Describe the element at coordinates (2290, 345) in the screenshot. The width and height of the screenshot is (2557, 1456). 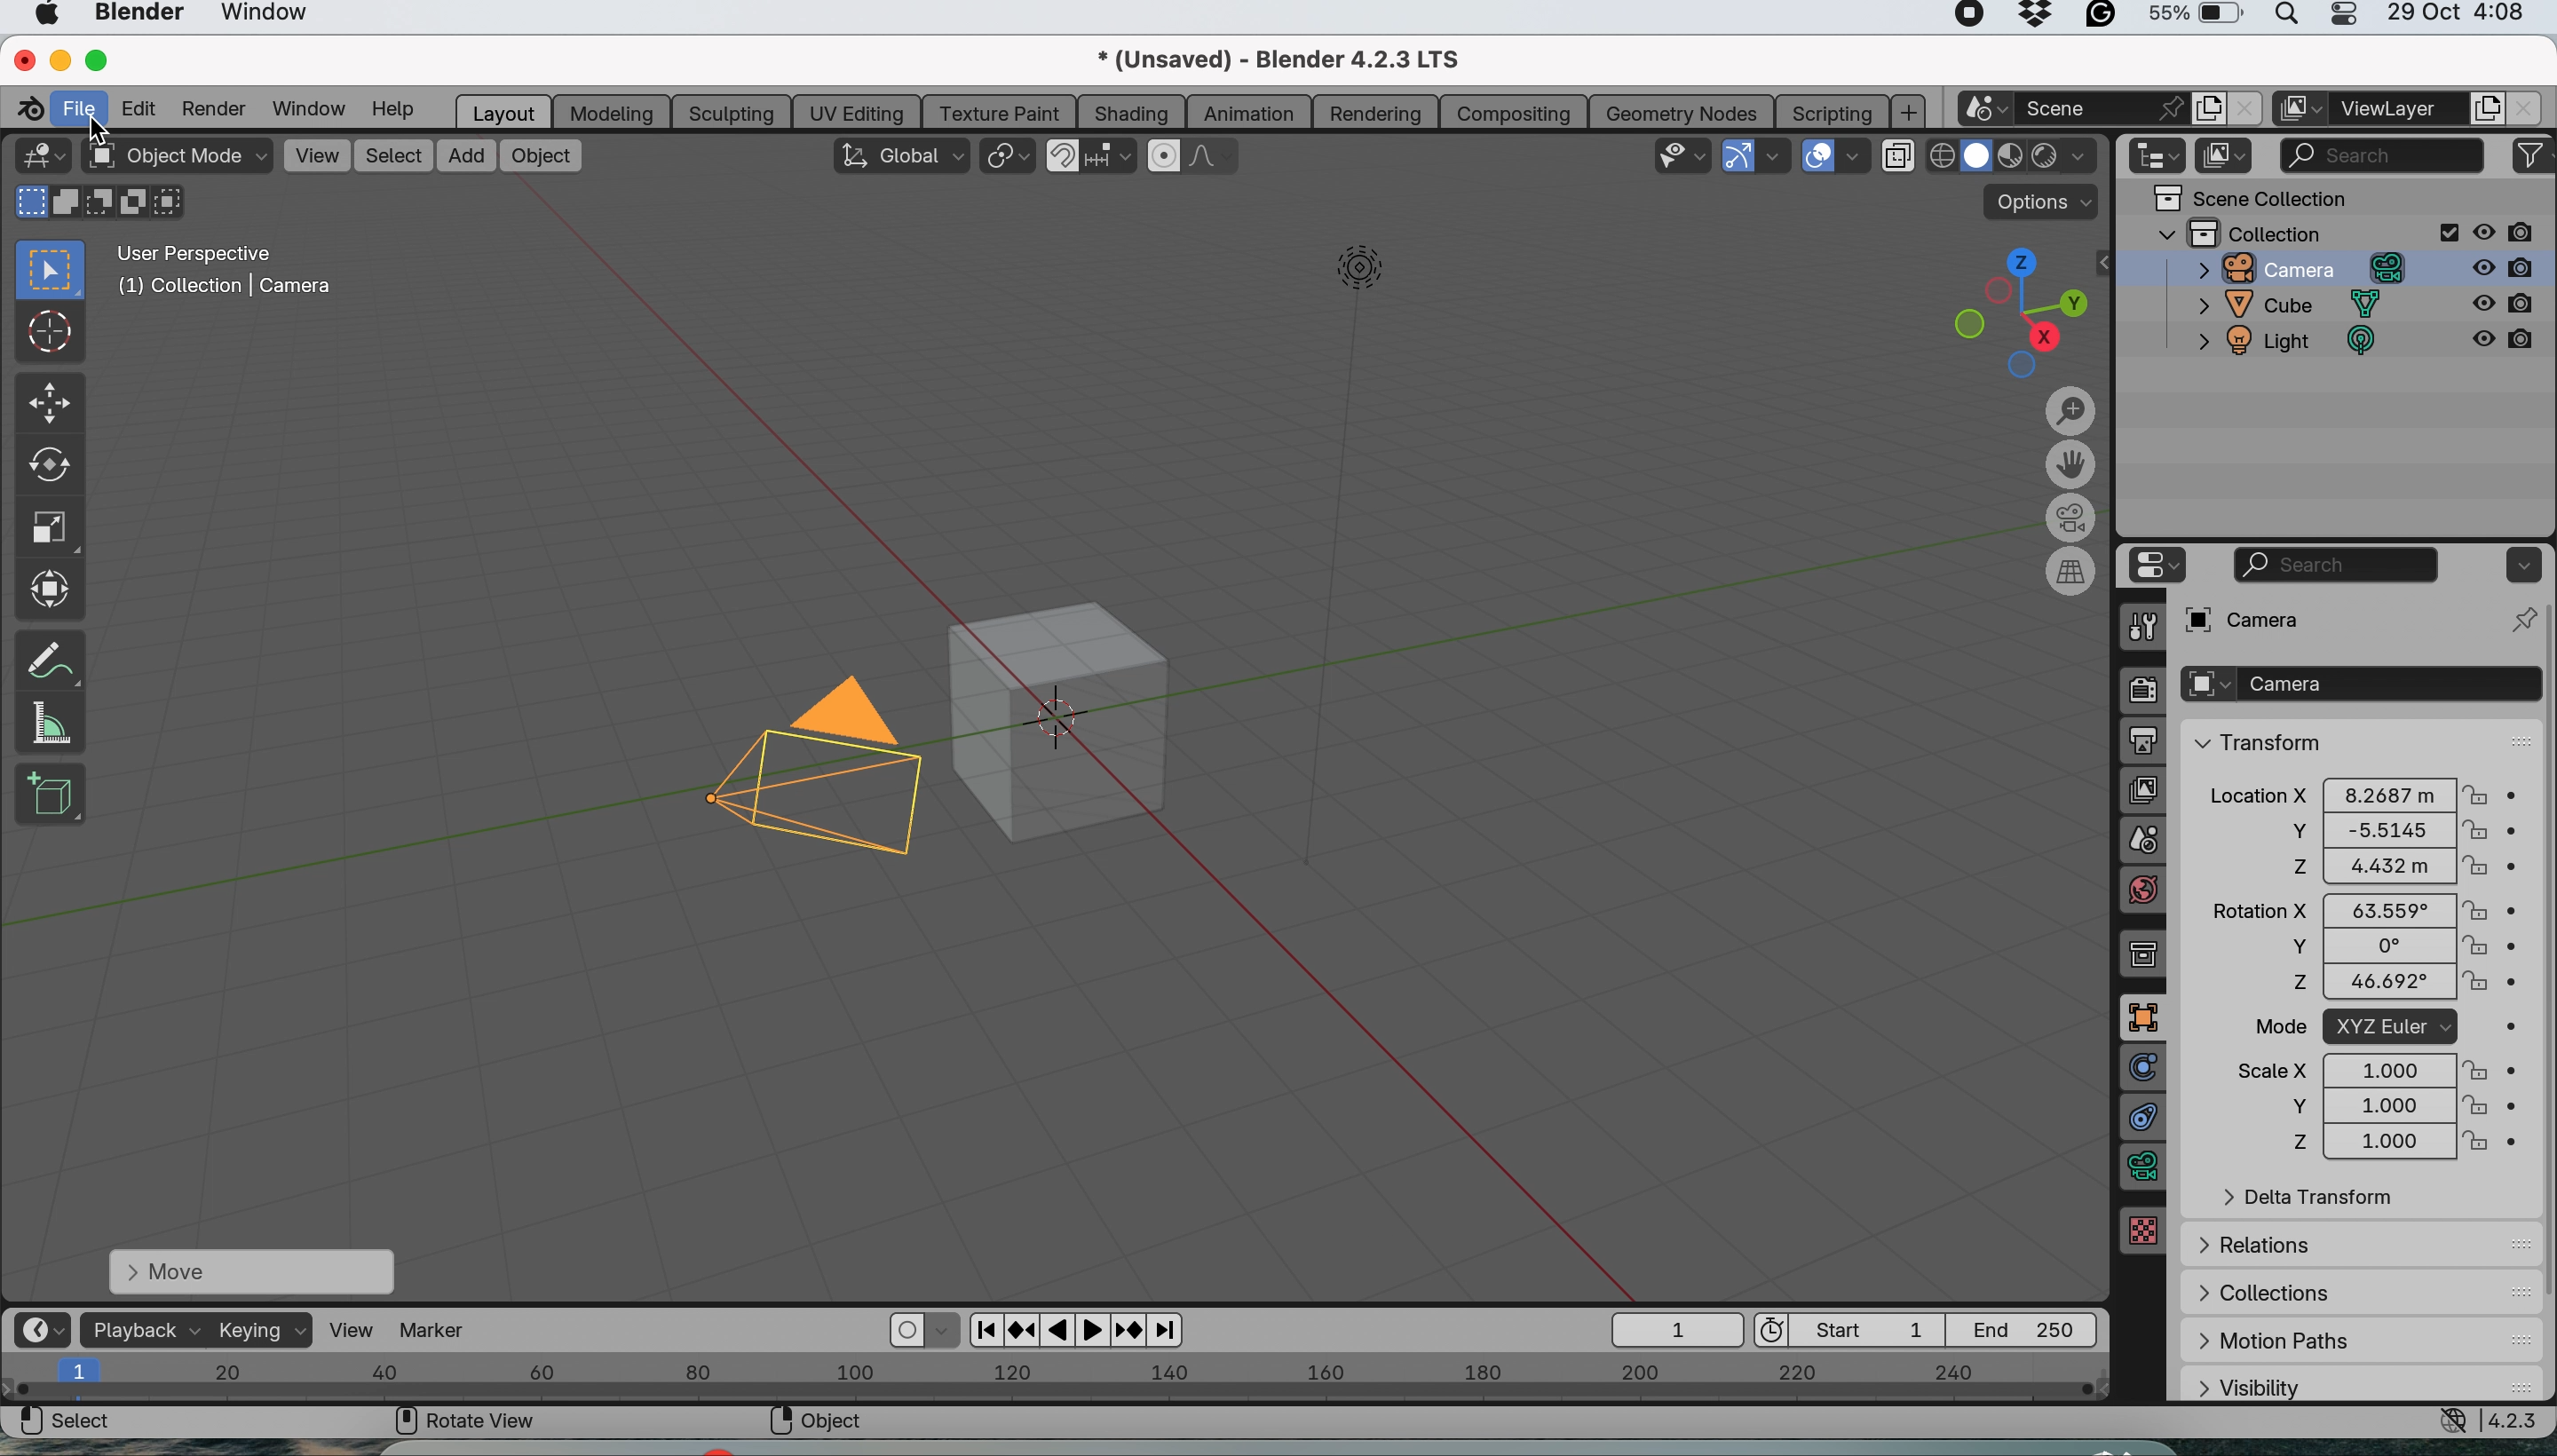
I see `light` at that location.